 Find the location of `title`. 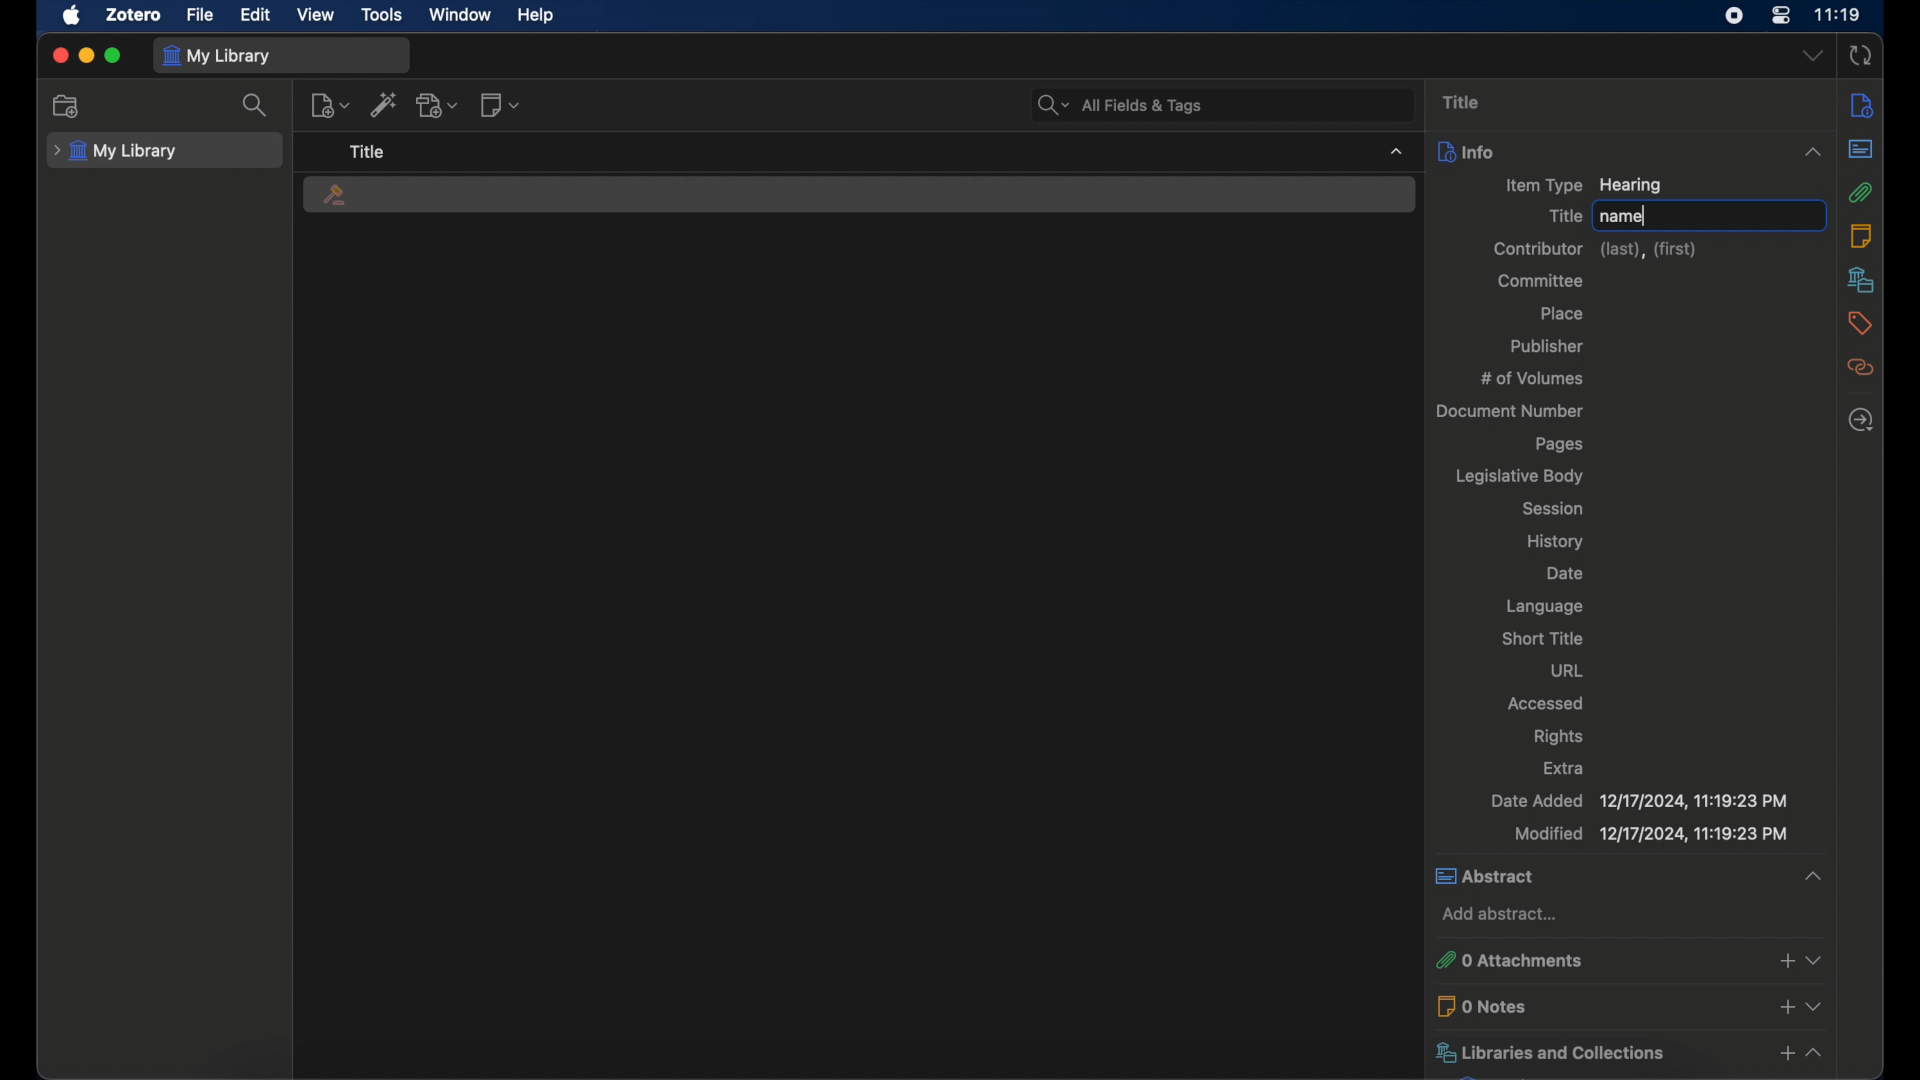

title is located at coordinates (367, 151).